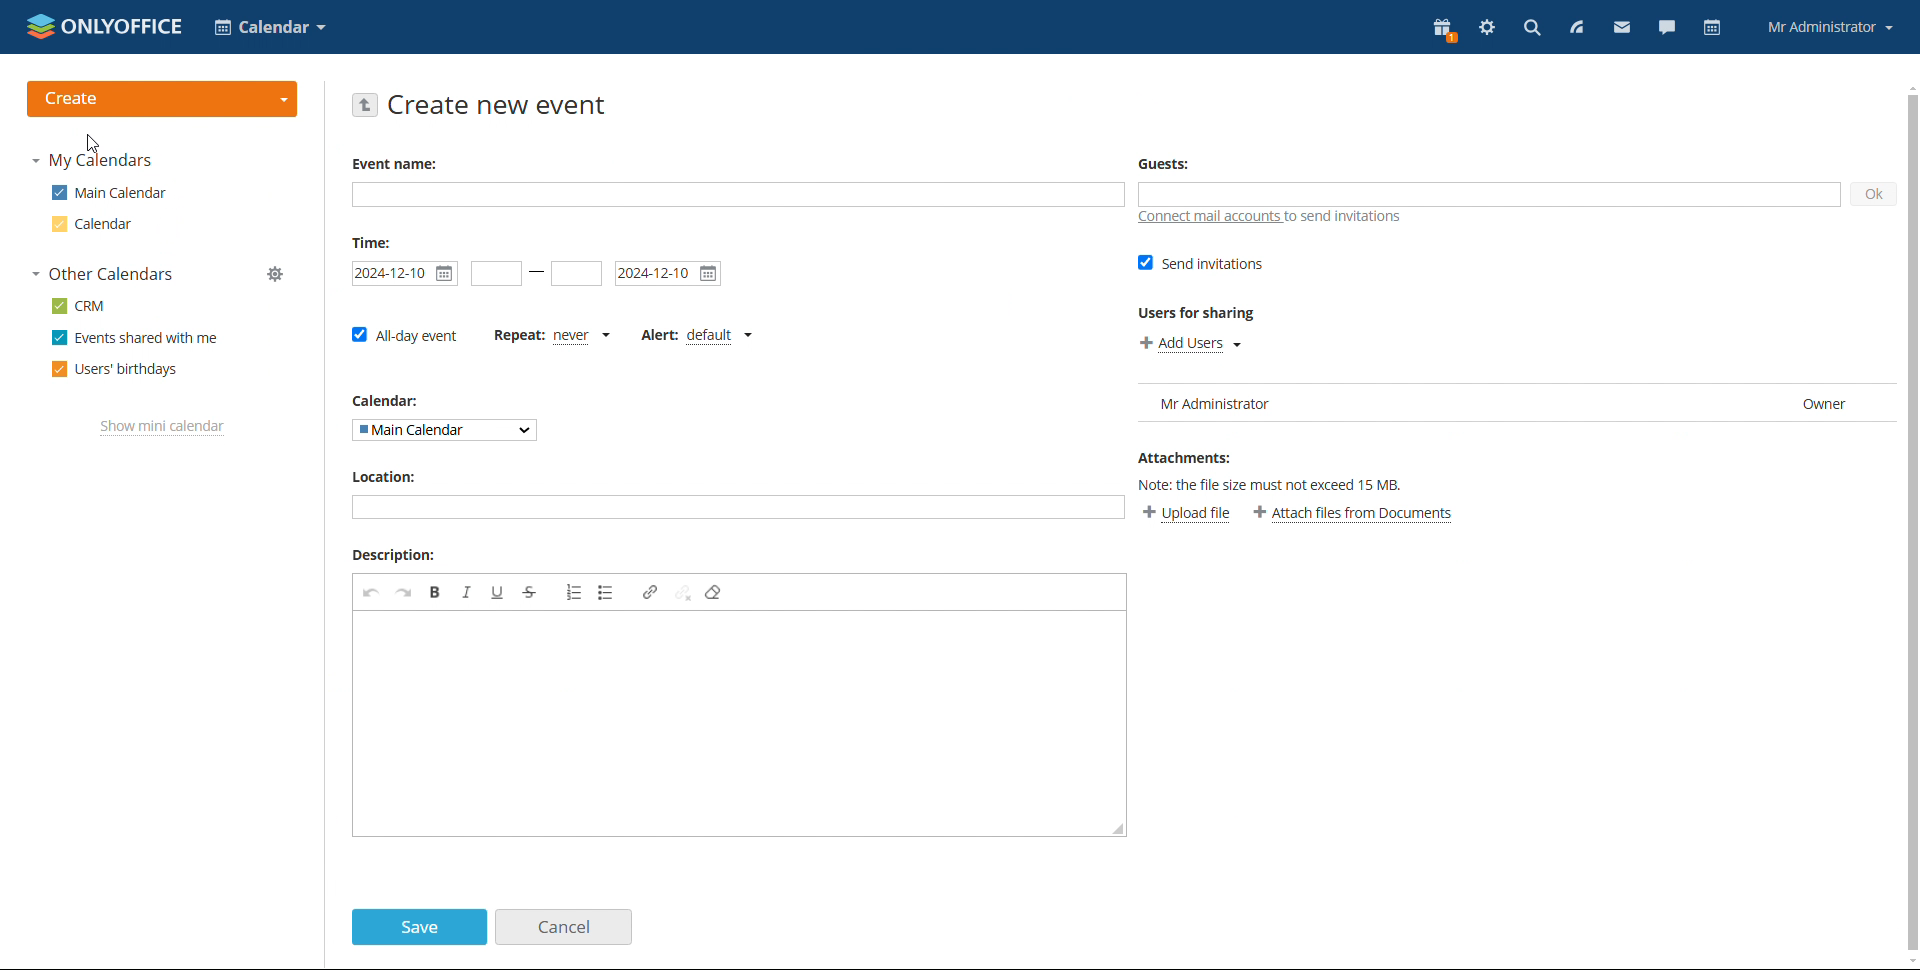 The width and height of the screenshot is (1920, 970). What do you see at coordinates (1830, 26) in the screenshot?
I see `account` at bounding box center [1830, 26].